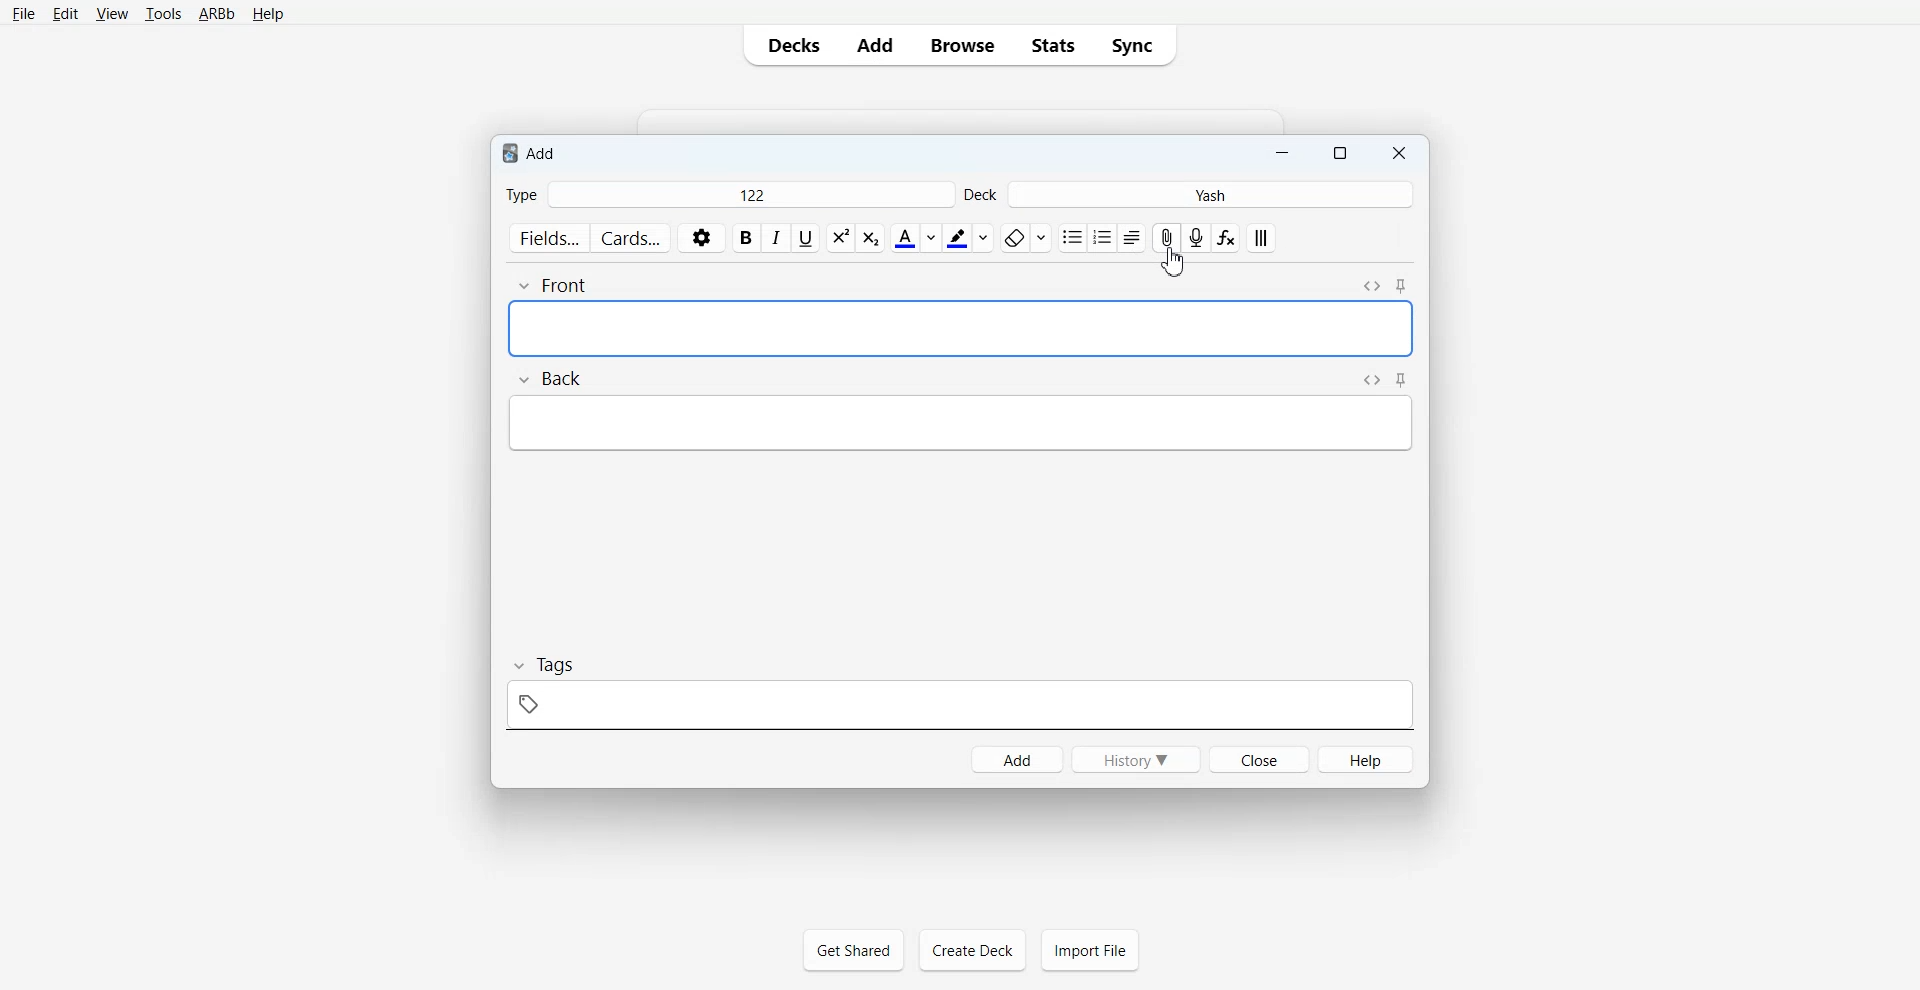 The width and height of the screenshot is (1920, 990). Describe the element at coordinates (1402, 381) in the screenshot. I see `Toggle sticky` at that location.